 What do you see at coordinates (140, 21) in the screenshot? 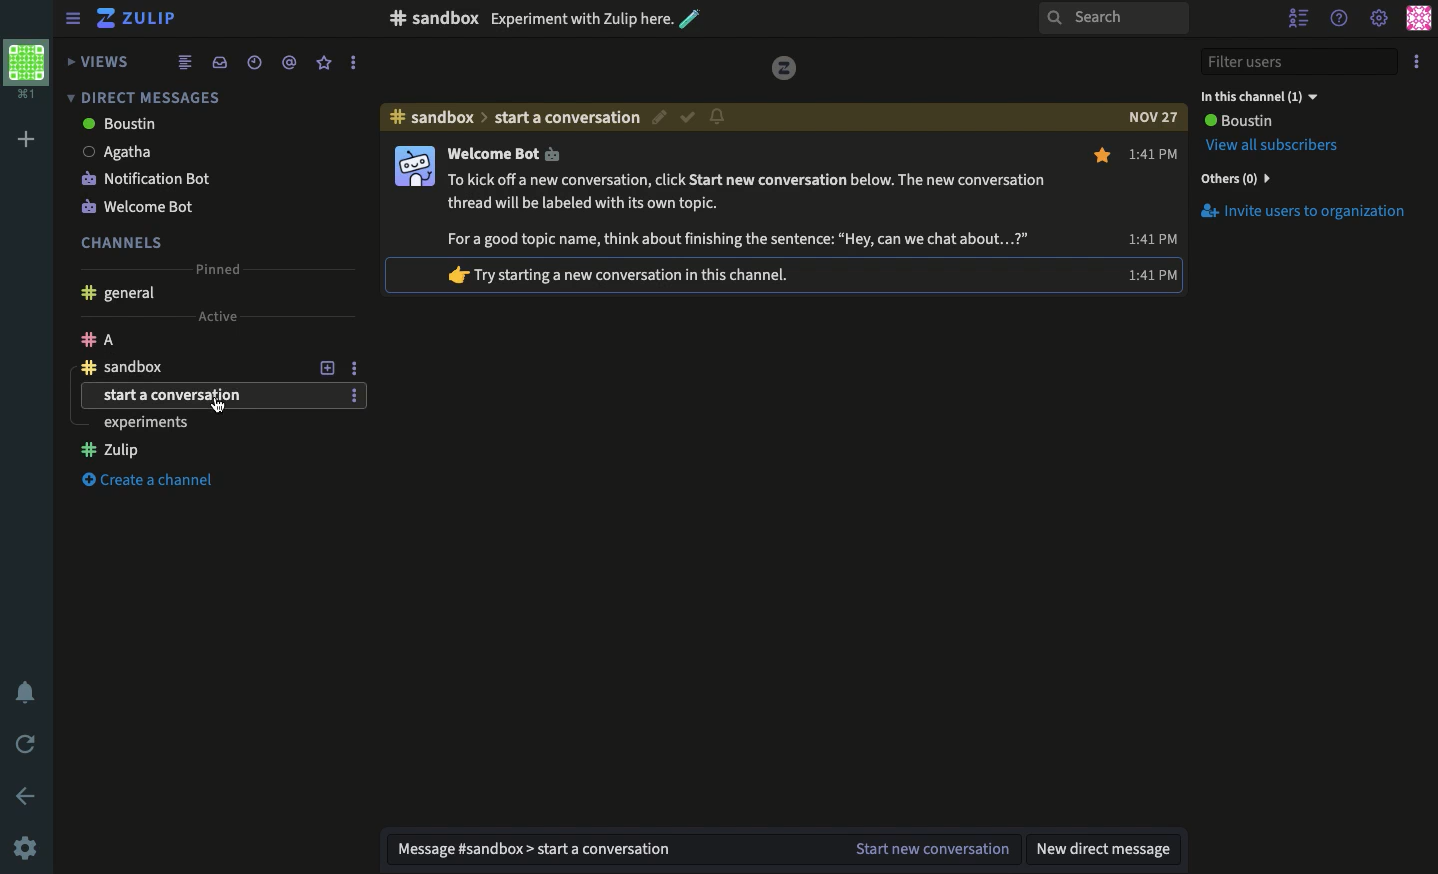
I see `Zulip` at bounding box center [140, 21].